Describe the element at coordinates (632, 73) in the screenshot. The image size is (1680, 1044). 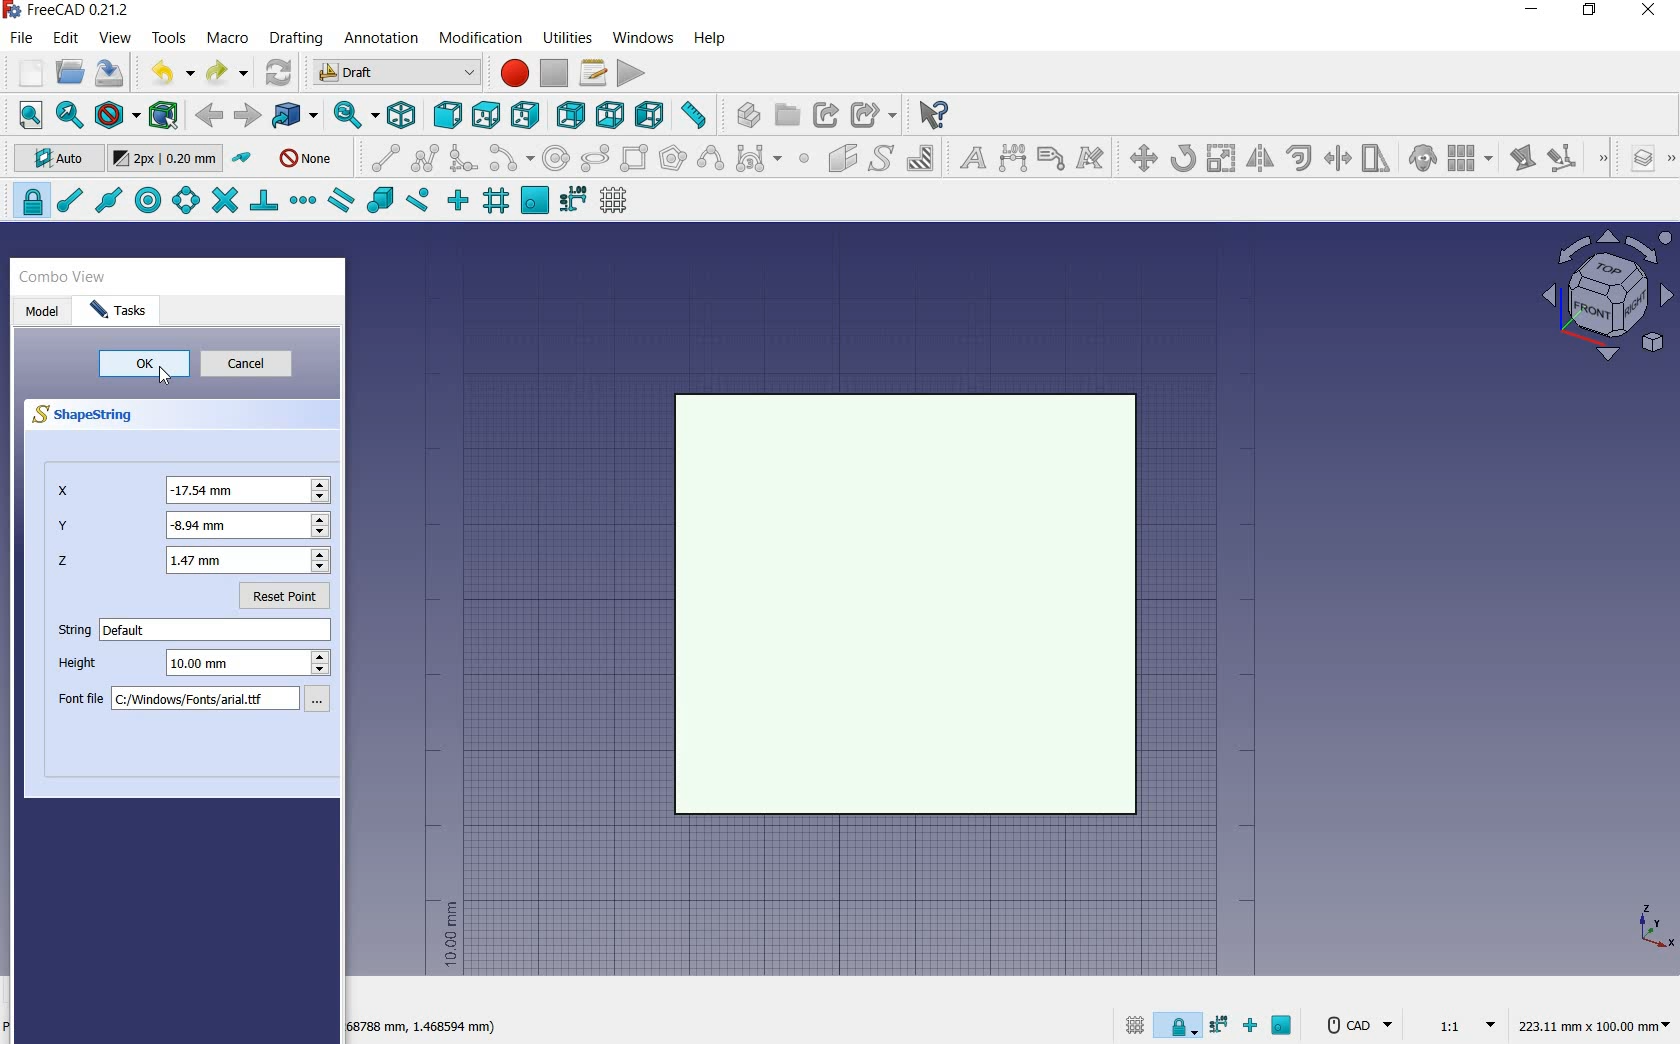
I see `execute macro` at that location.